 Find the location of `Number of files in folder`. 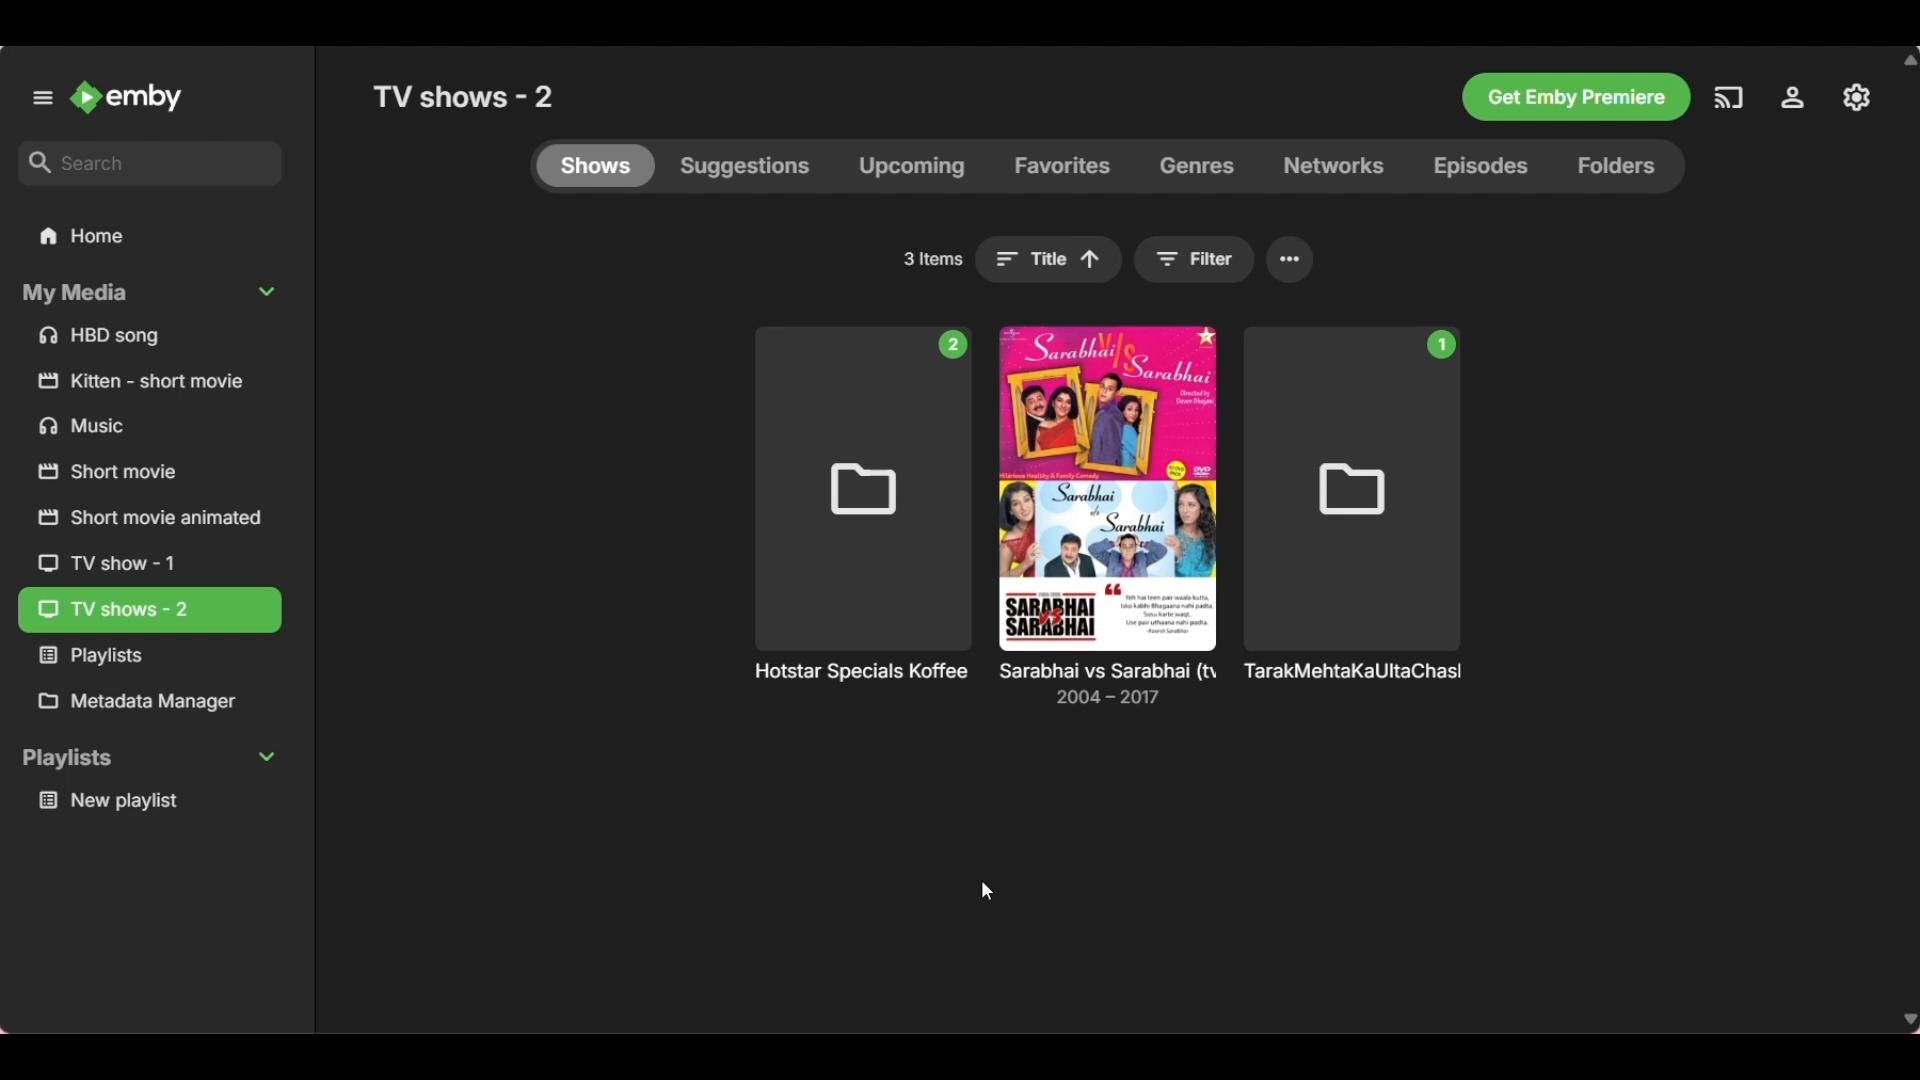

Number of files in folder is located at coordinates (953, 344).